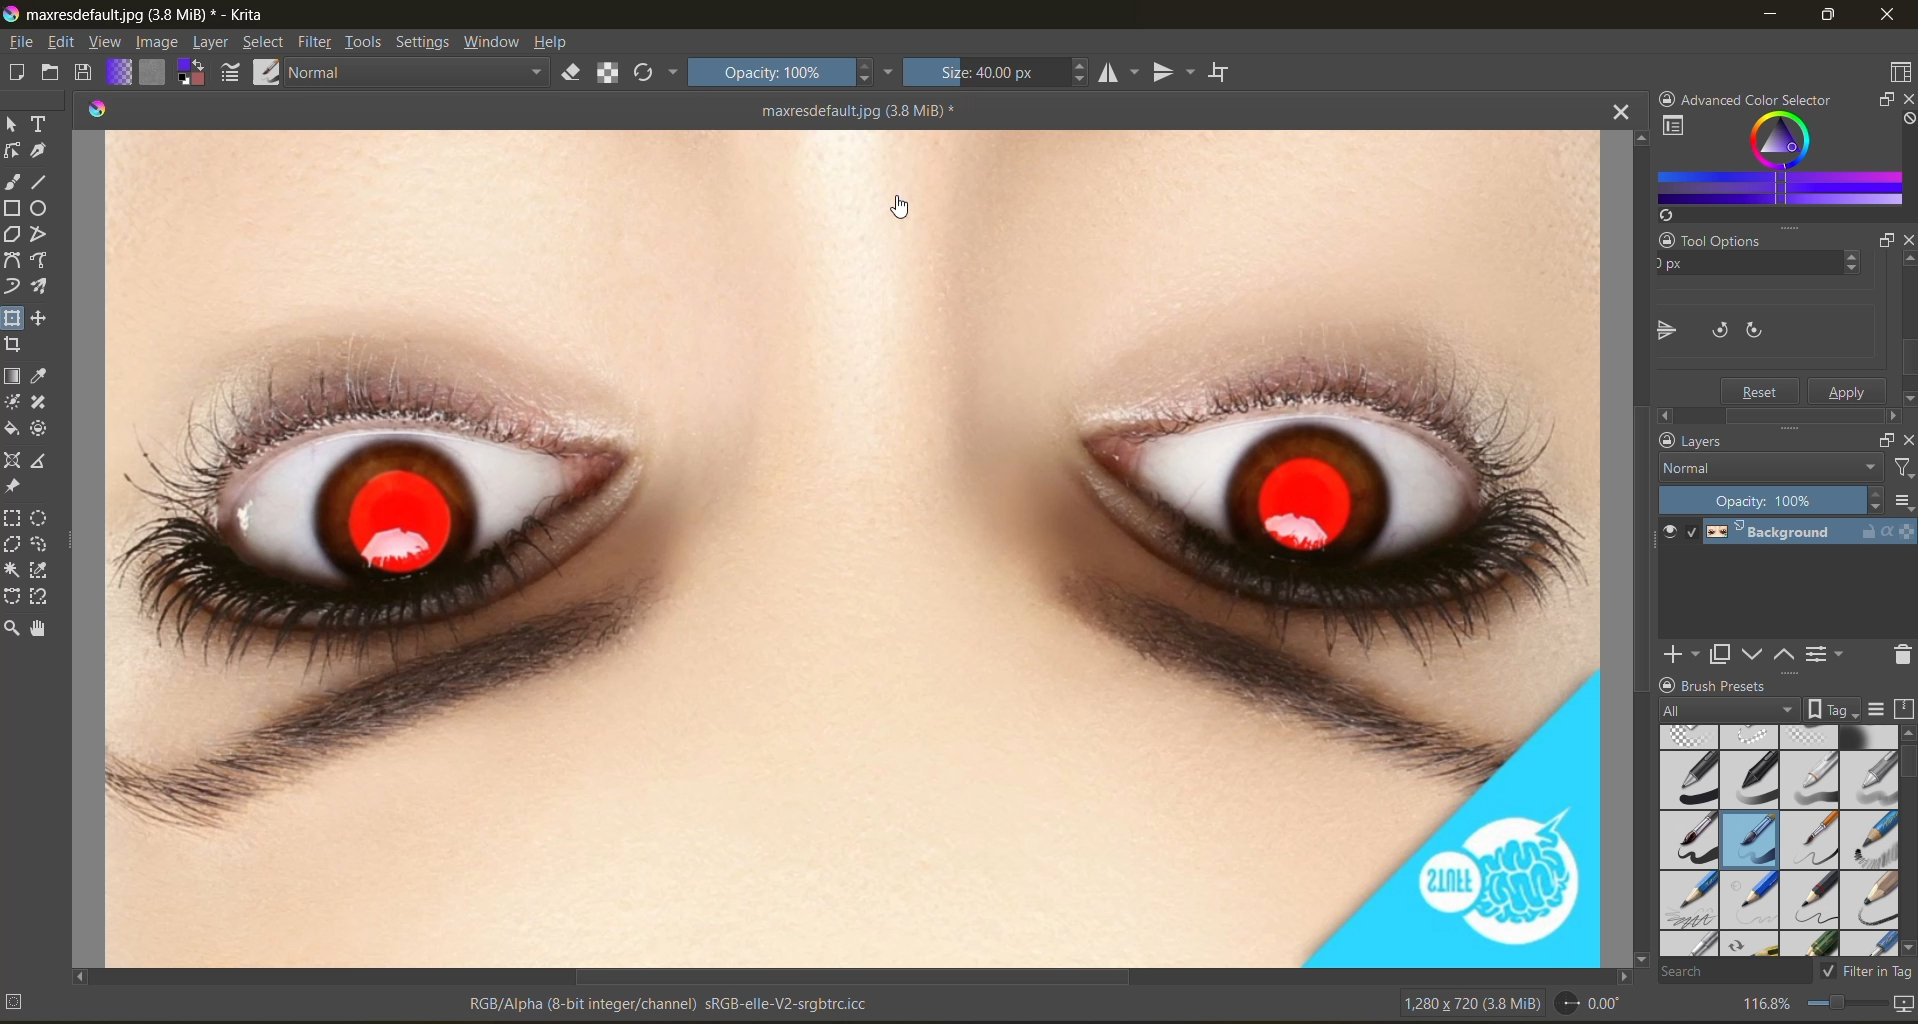 Image resolution: width=1918 pixels, height=1024 pixels. Describe the element at coordinates (1764, 18) in the screenshot. I see `minimize` at that location.